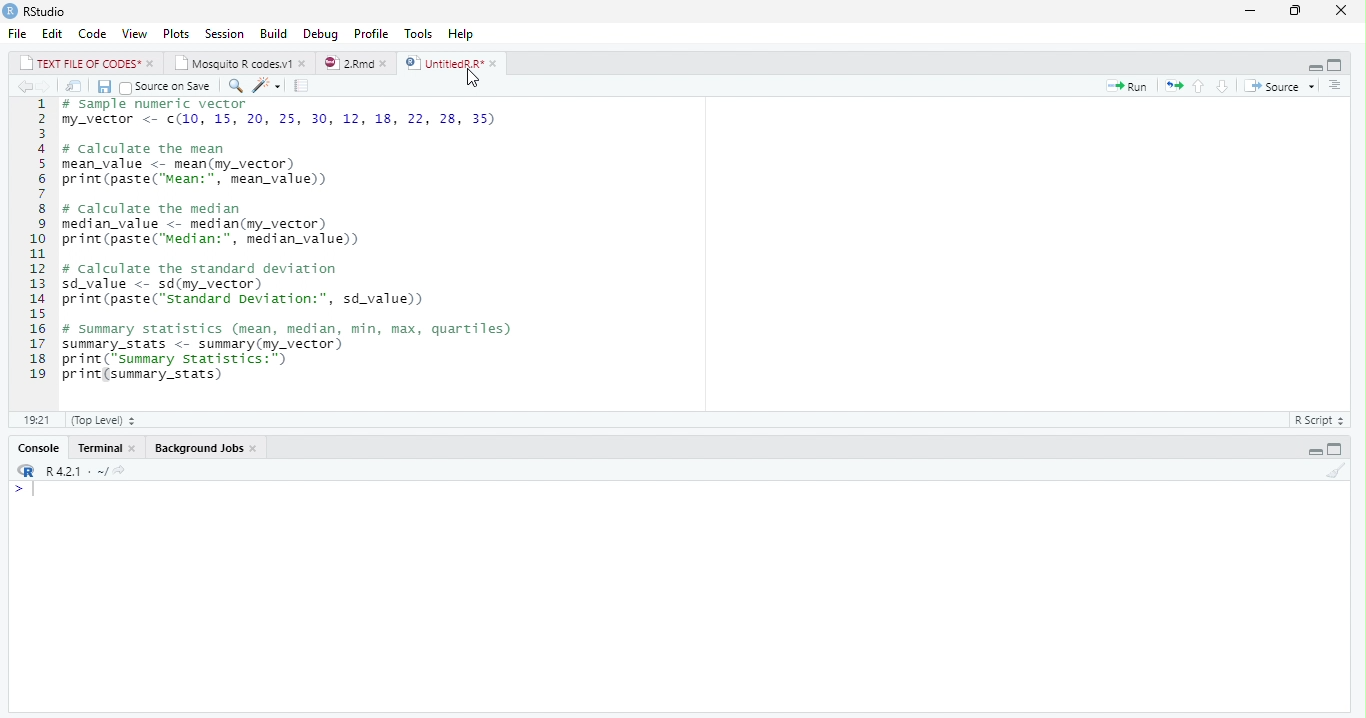  What do you see at coordinates (1334, 450) in the screenshot?
I see `maximize` at bounding box center [1334, 450].